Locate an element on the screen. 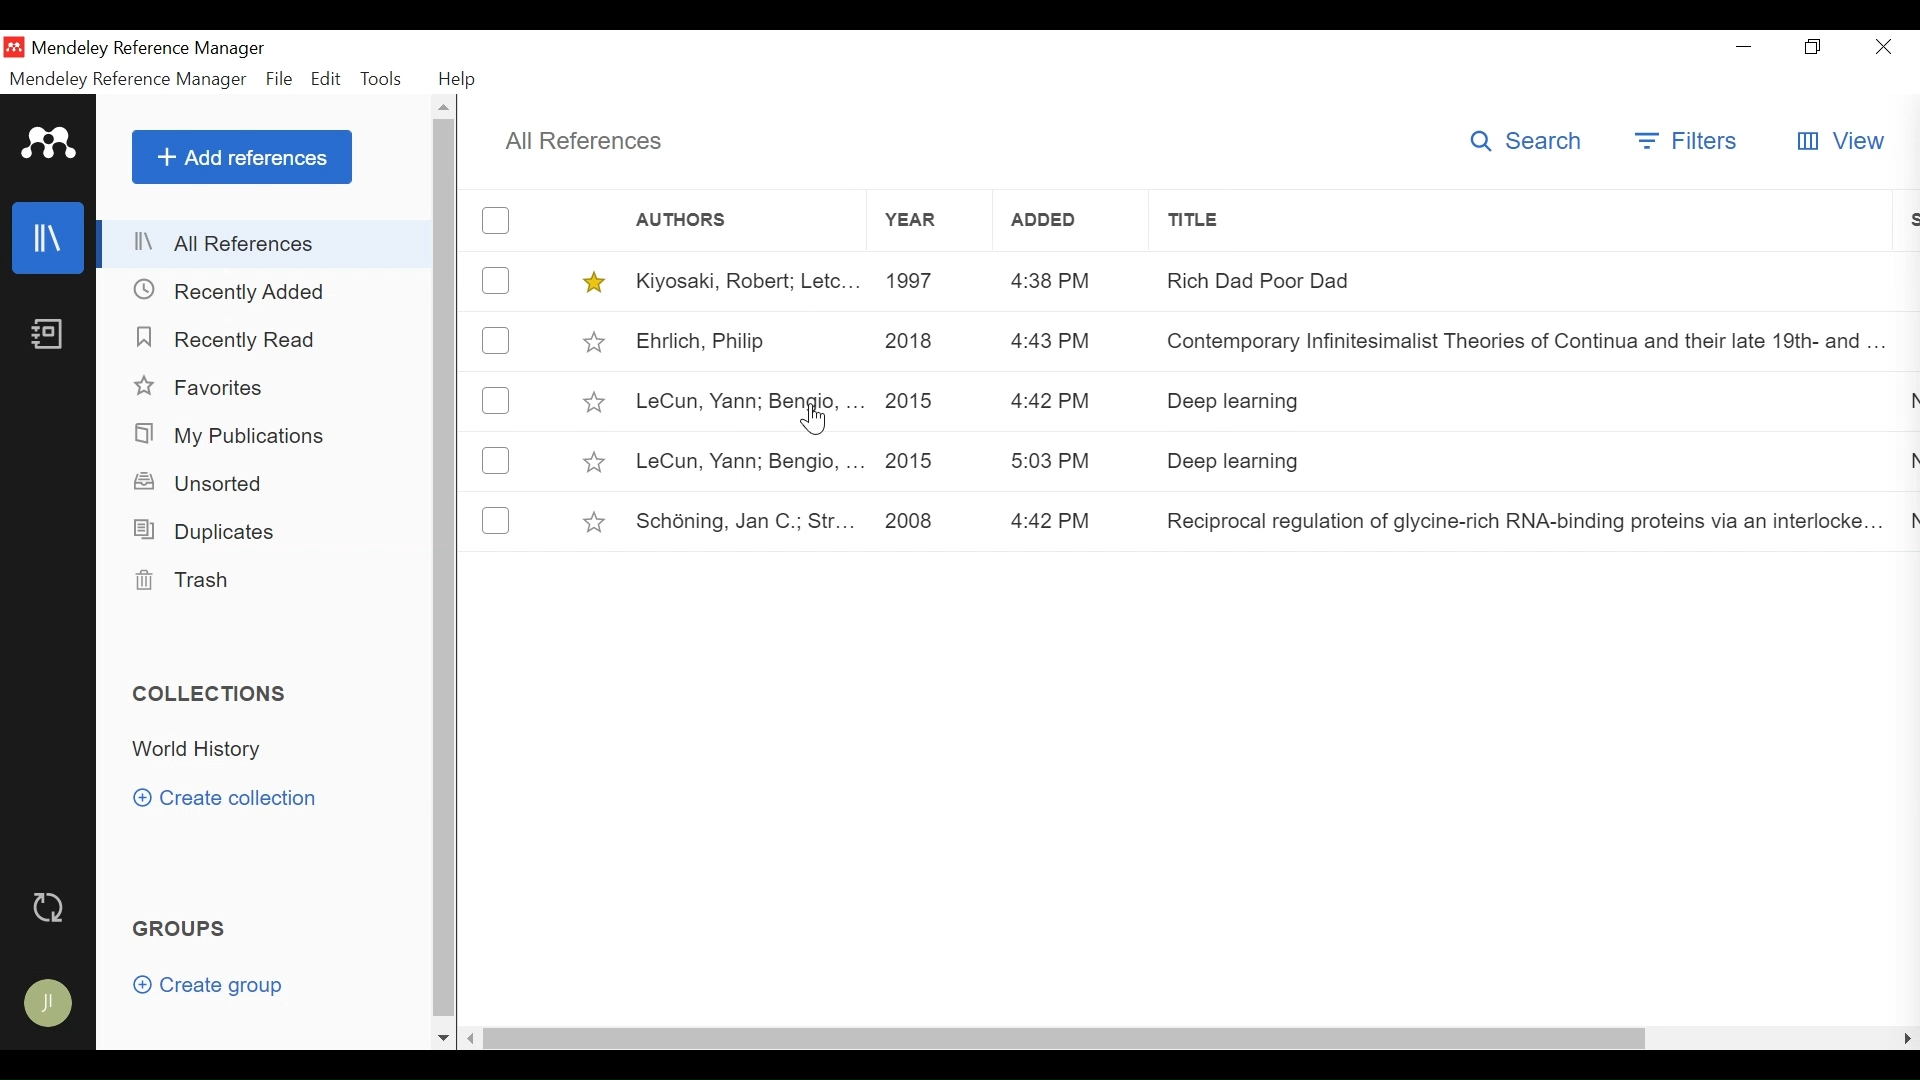 This screenshot has width=1920, height=1080. Mendeley Desktop Icon is located at coordinates (16, 47).